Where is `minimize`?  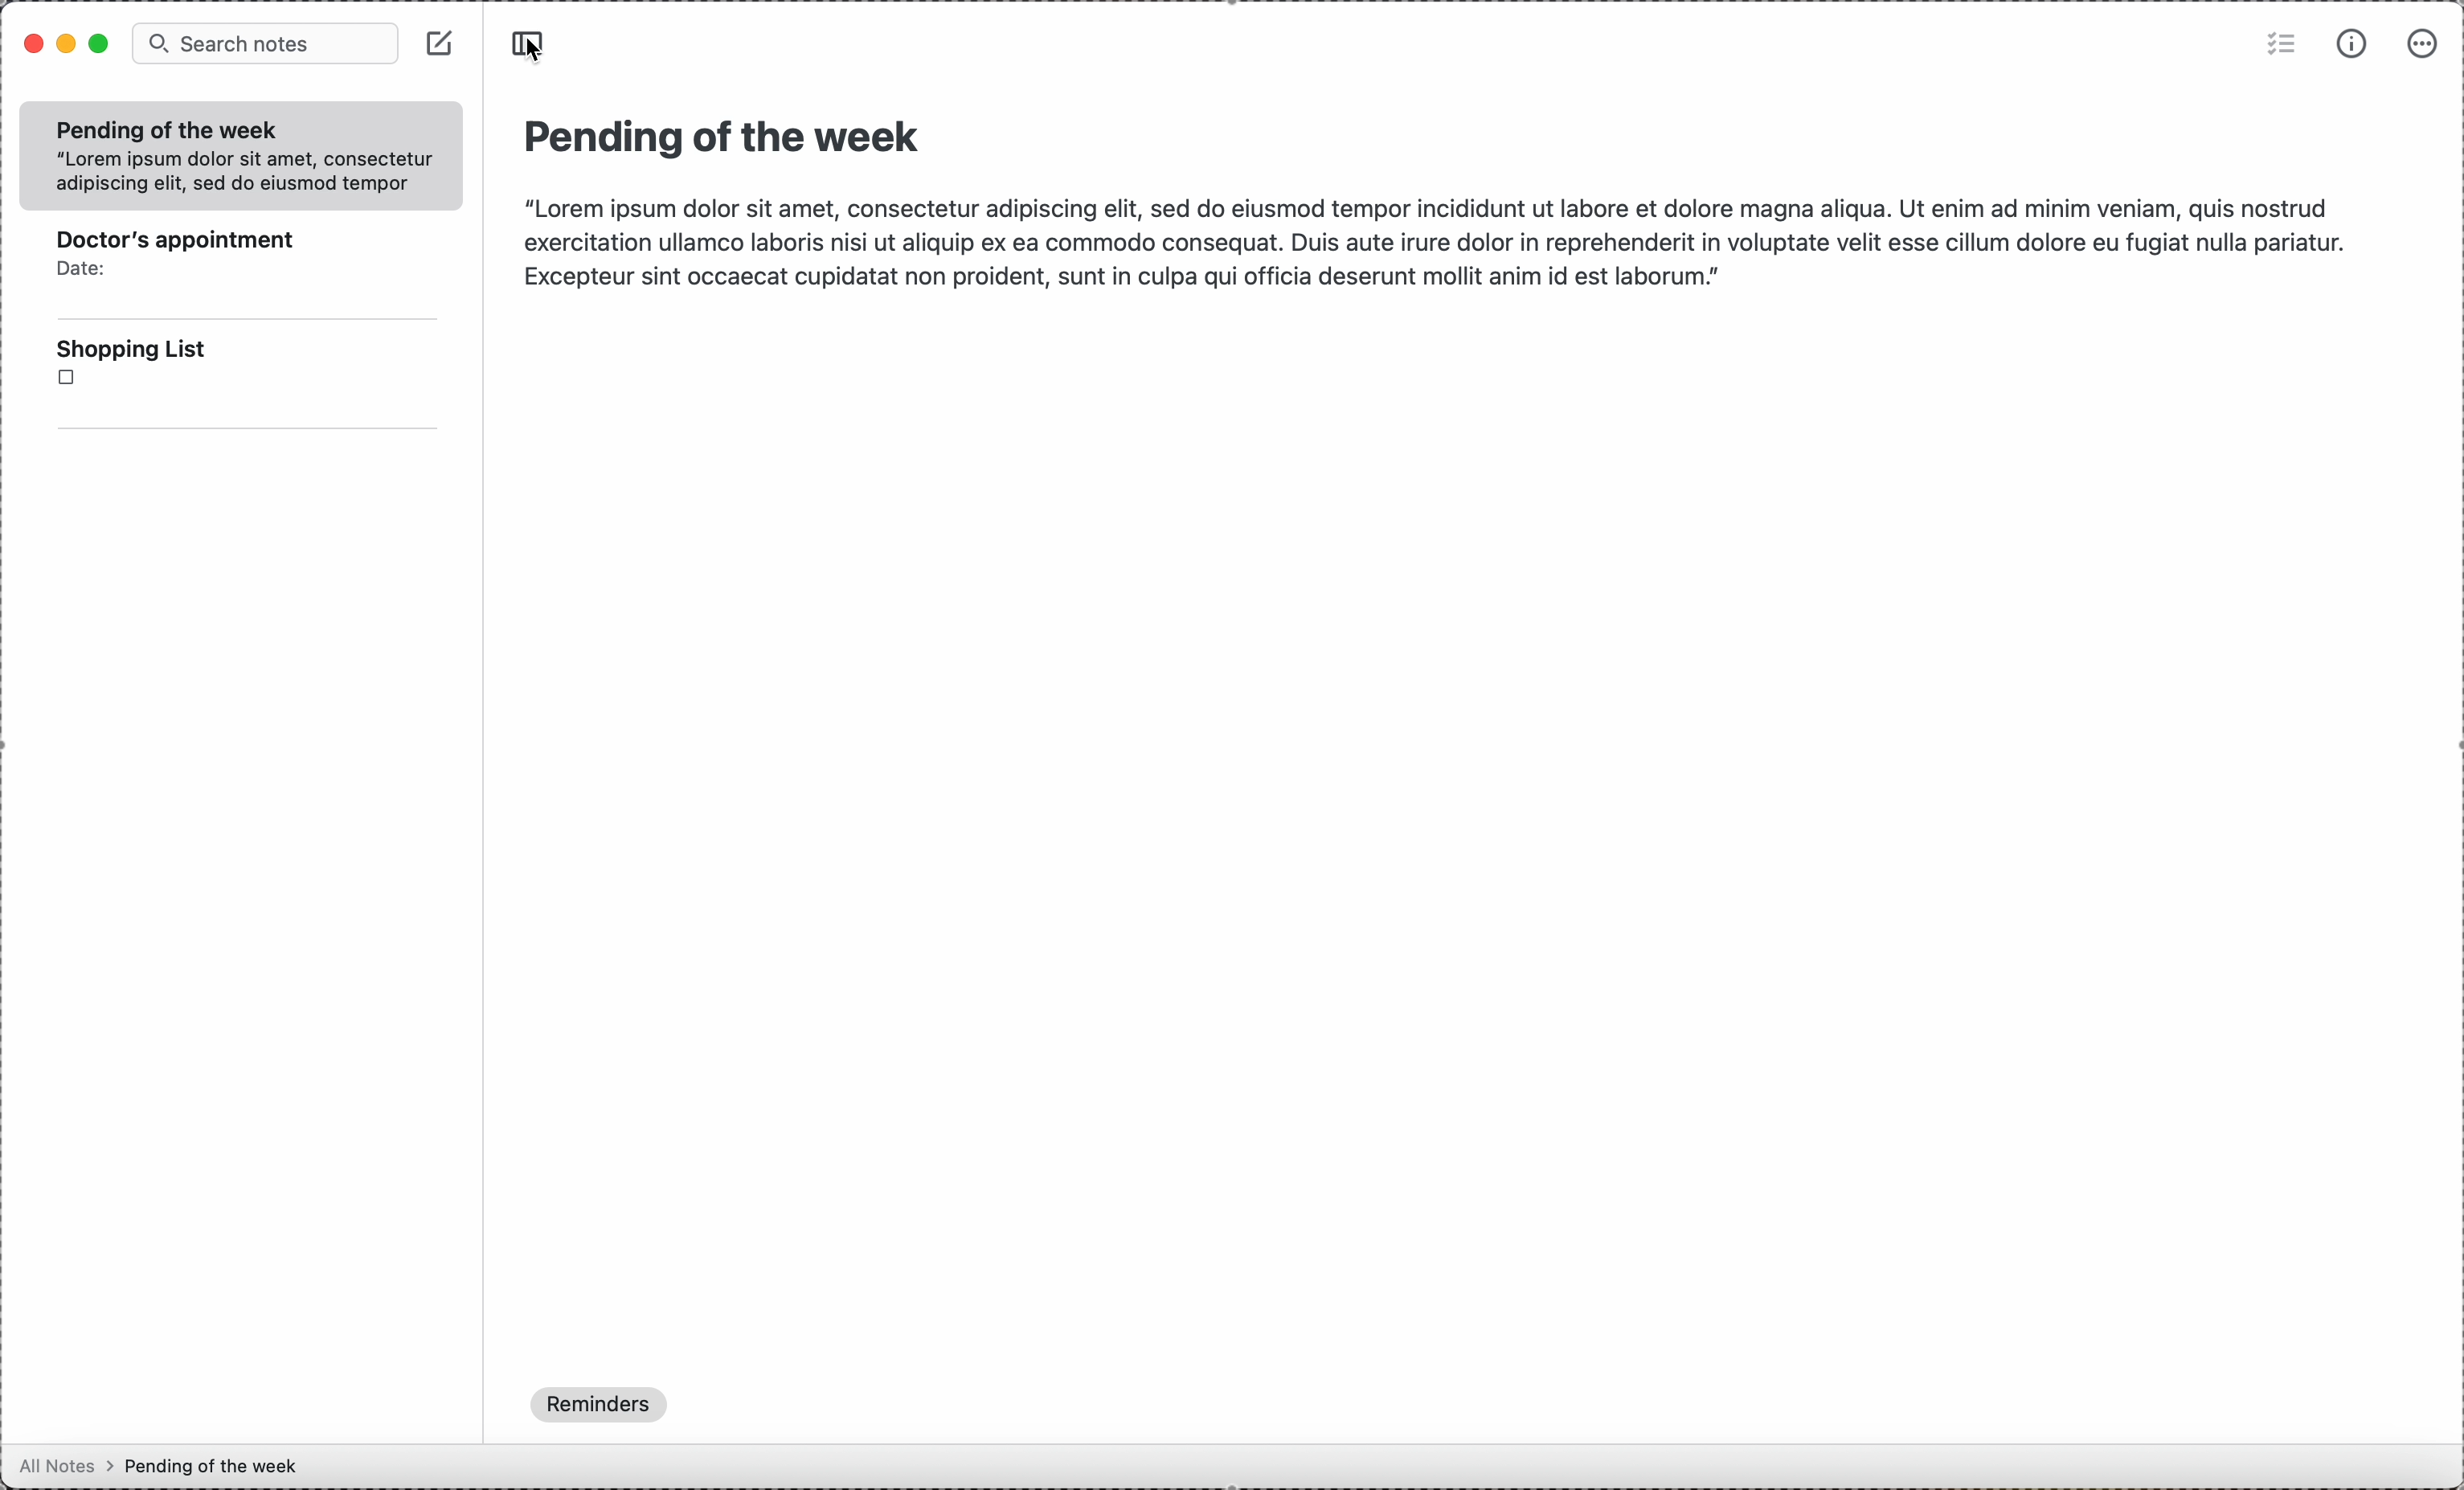 minimize is located at coordinates (72, 42).